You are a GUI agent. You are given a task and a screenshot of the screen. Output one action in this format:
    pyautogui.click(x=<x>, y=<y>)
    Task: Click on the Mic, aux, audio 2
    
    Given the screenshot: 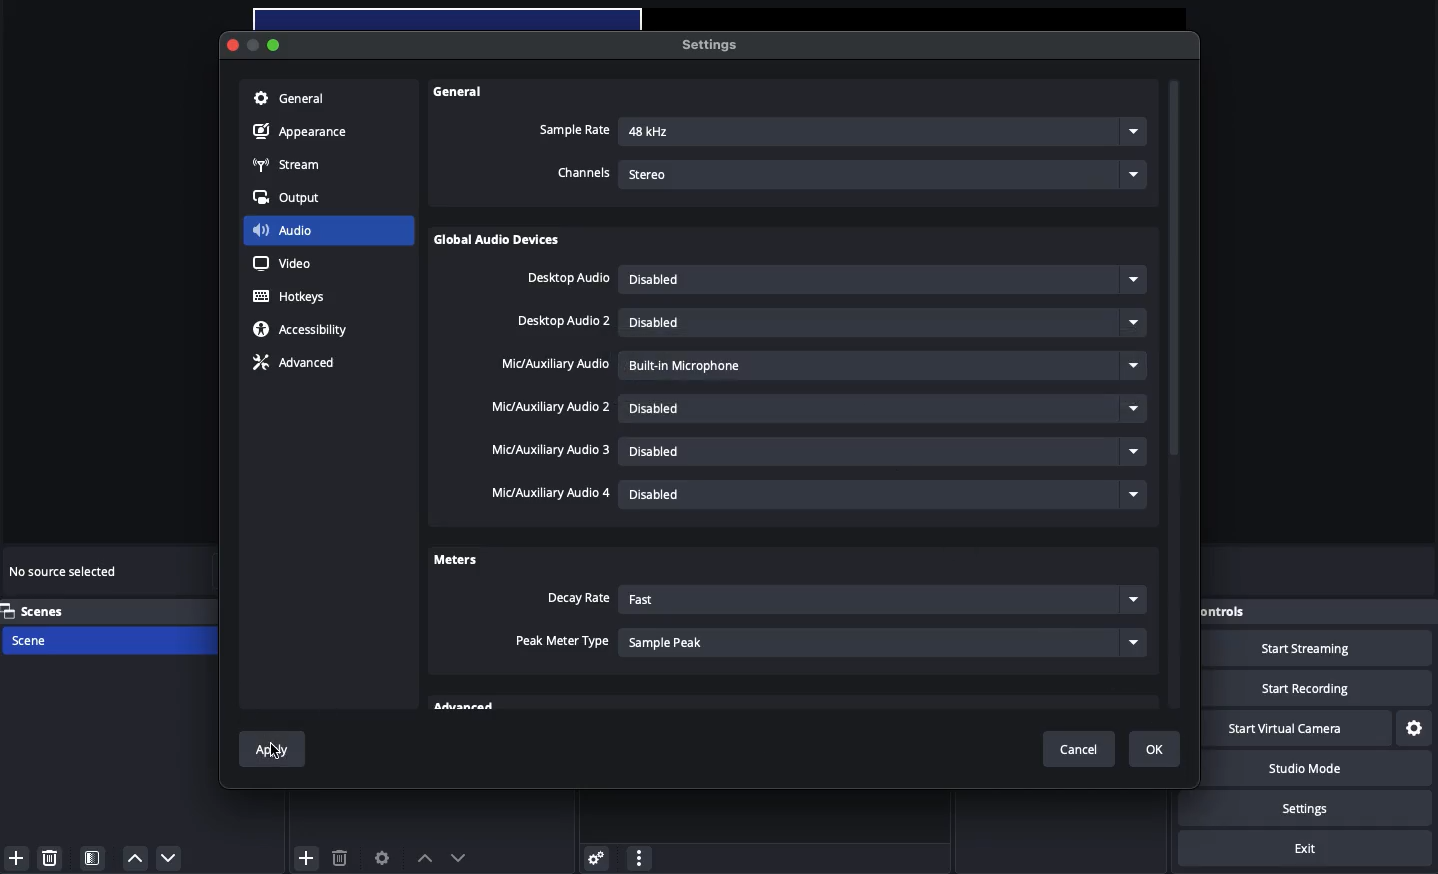 What is the action you would take?
    pyautogui.click(x=550, y=407)
    